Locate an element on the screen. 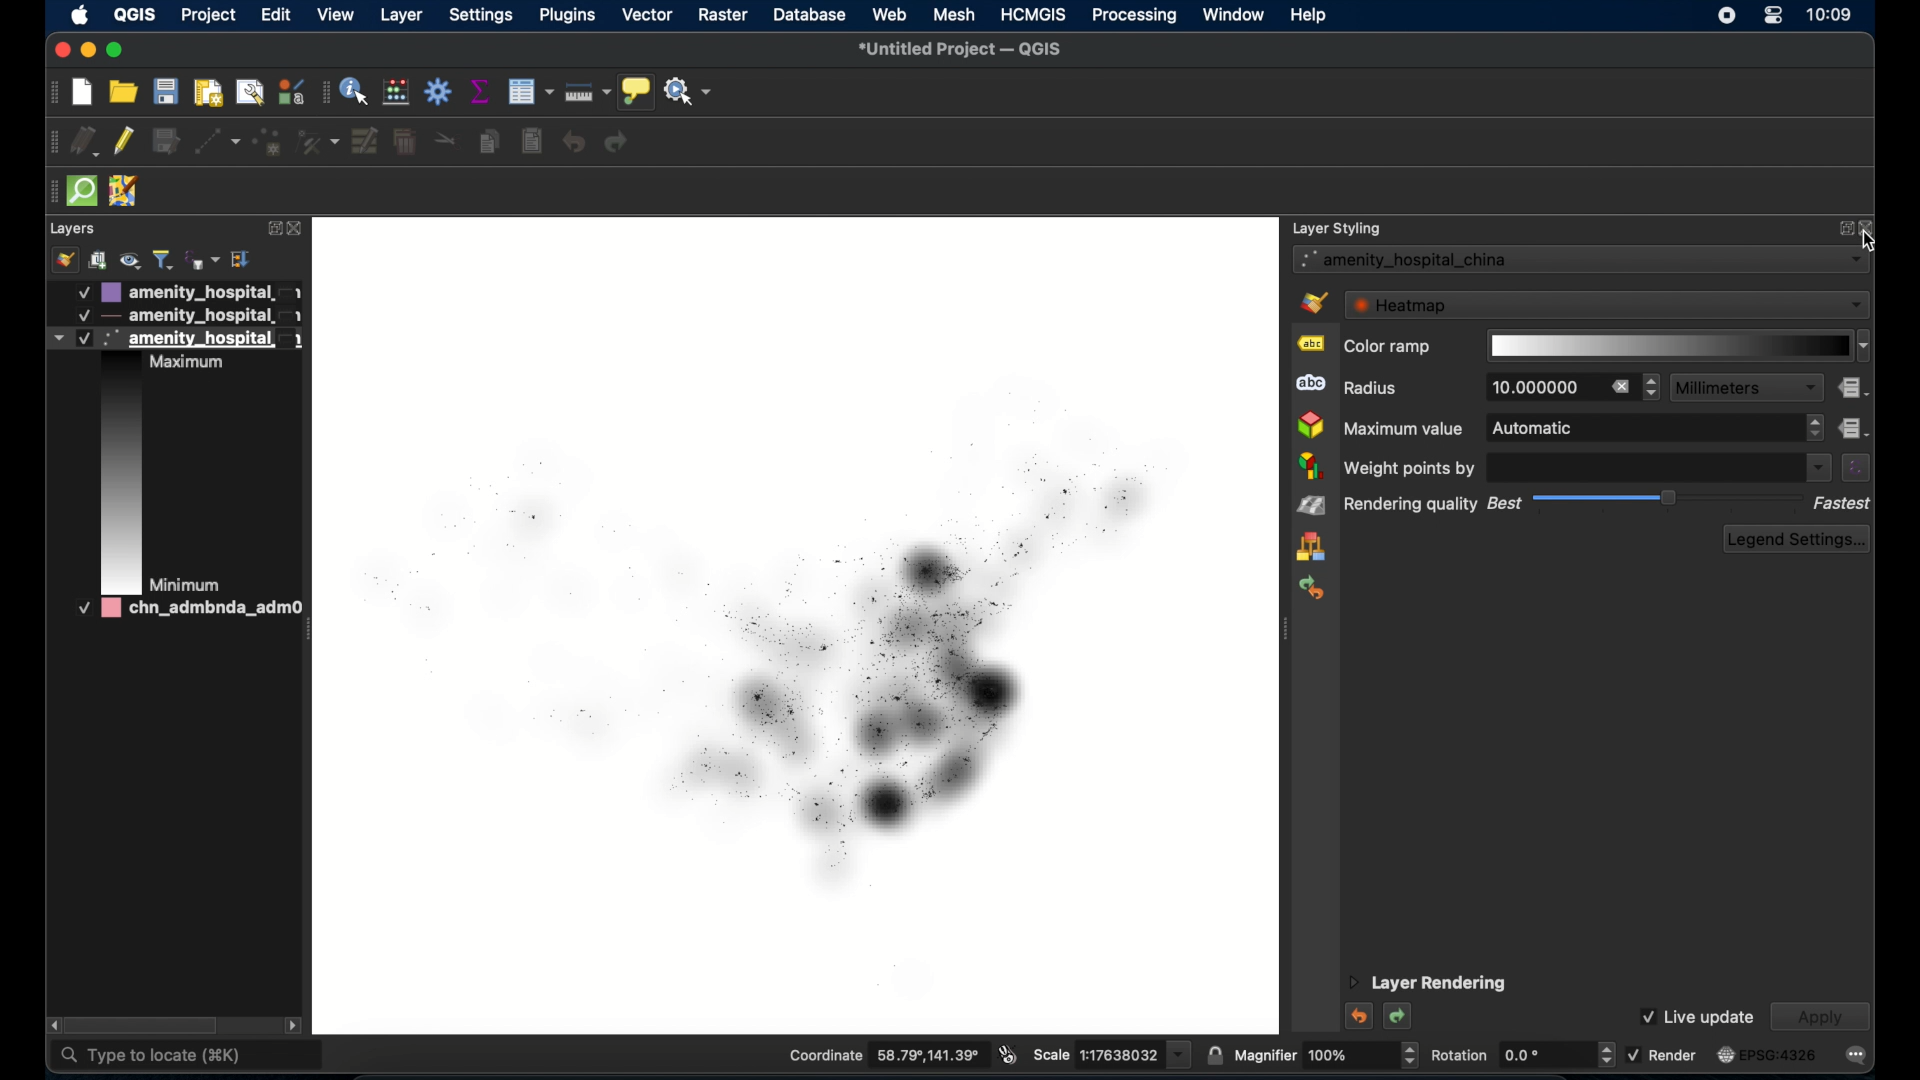  layers is located at coordinates (74, 228).